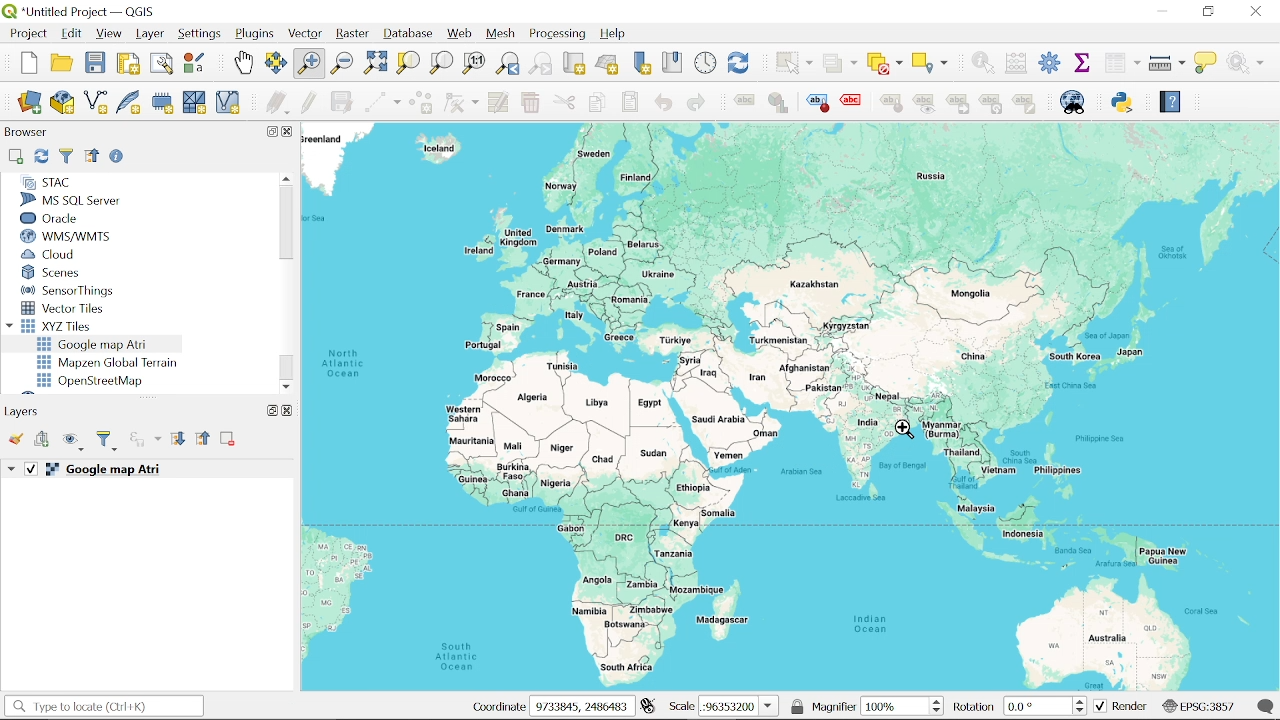 The width and height of the screenshot is (1280, 720). Describe the element at coordinates (574, 65) in the screenshot. I see `New map view` at that location.